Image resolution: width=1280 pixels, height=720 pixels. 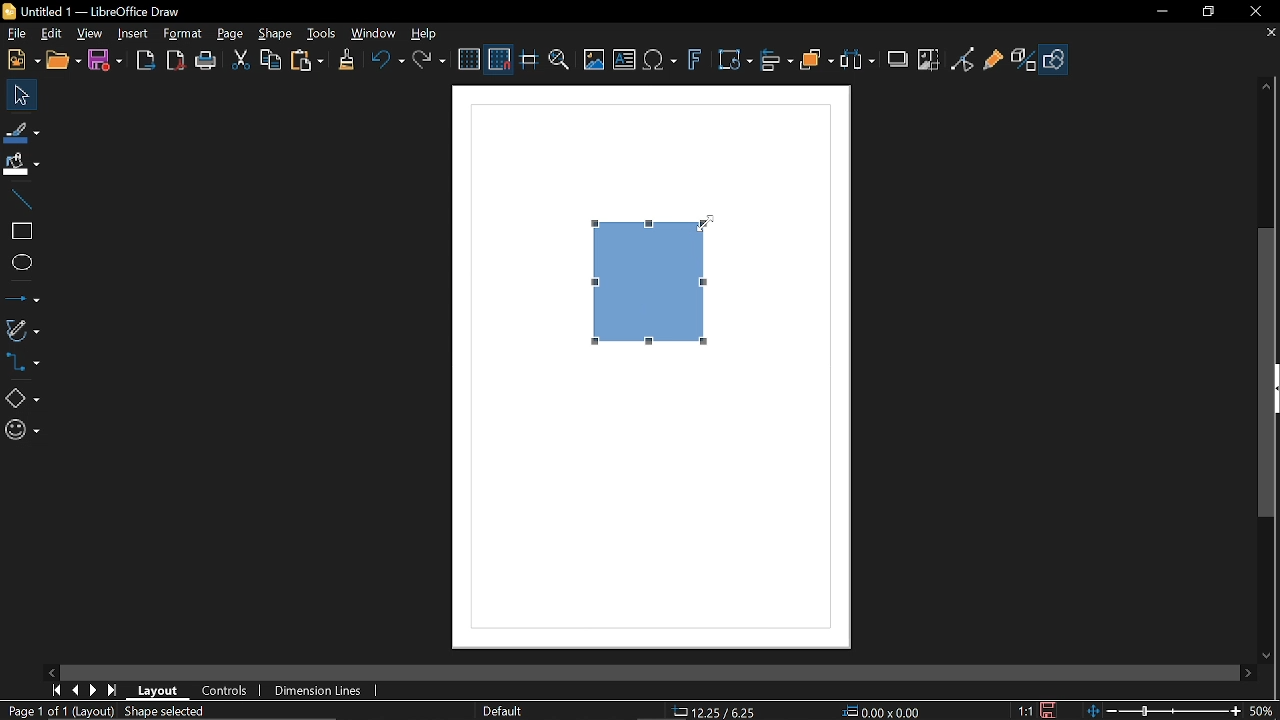 What do you see at coordinates (20, 199) in the screenshot?
I see `Line` at bounding box center [20, 199].